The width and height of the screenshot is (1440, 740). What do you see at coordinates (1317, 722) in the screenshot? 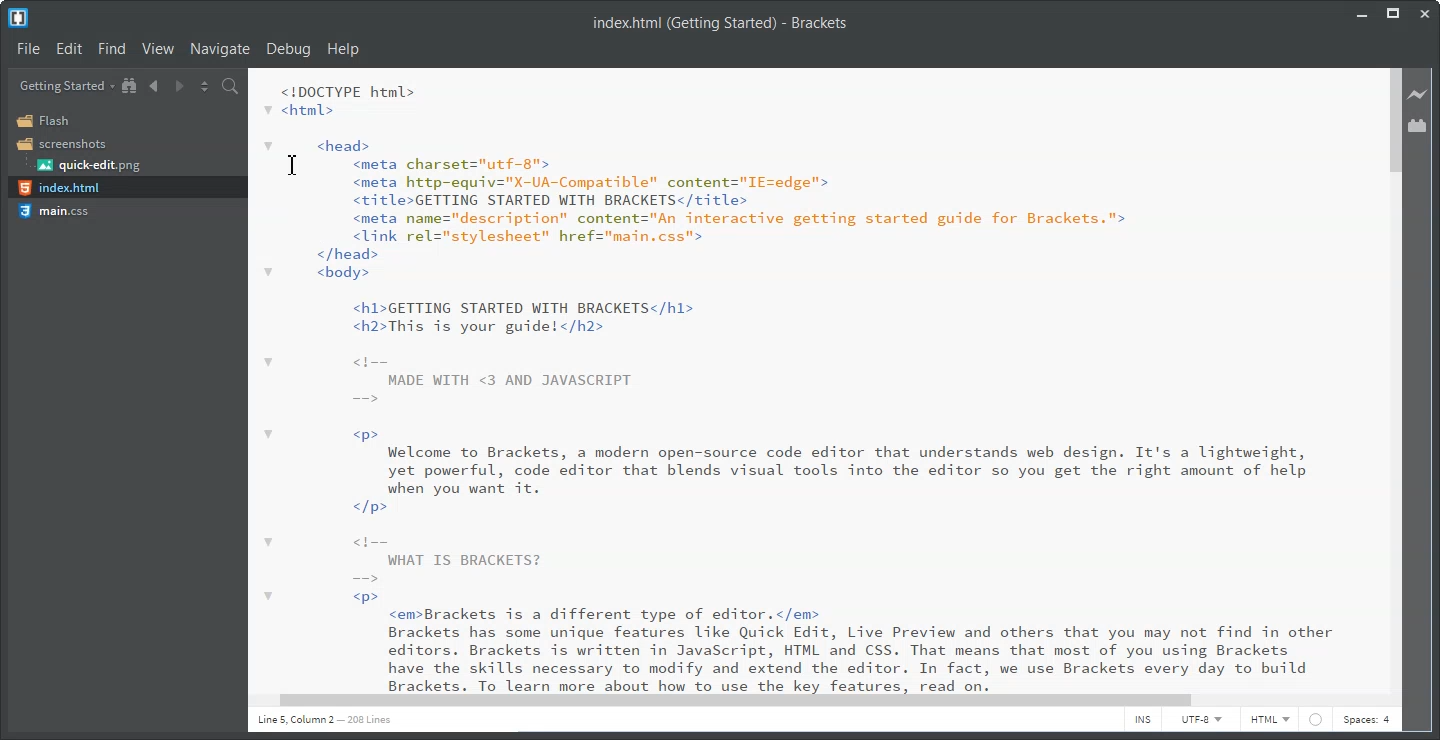
I see `web` at bounding box center [1317, 722].